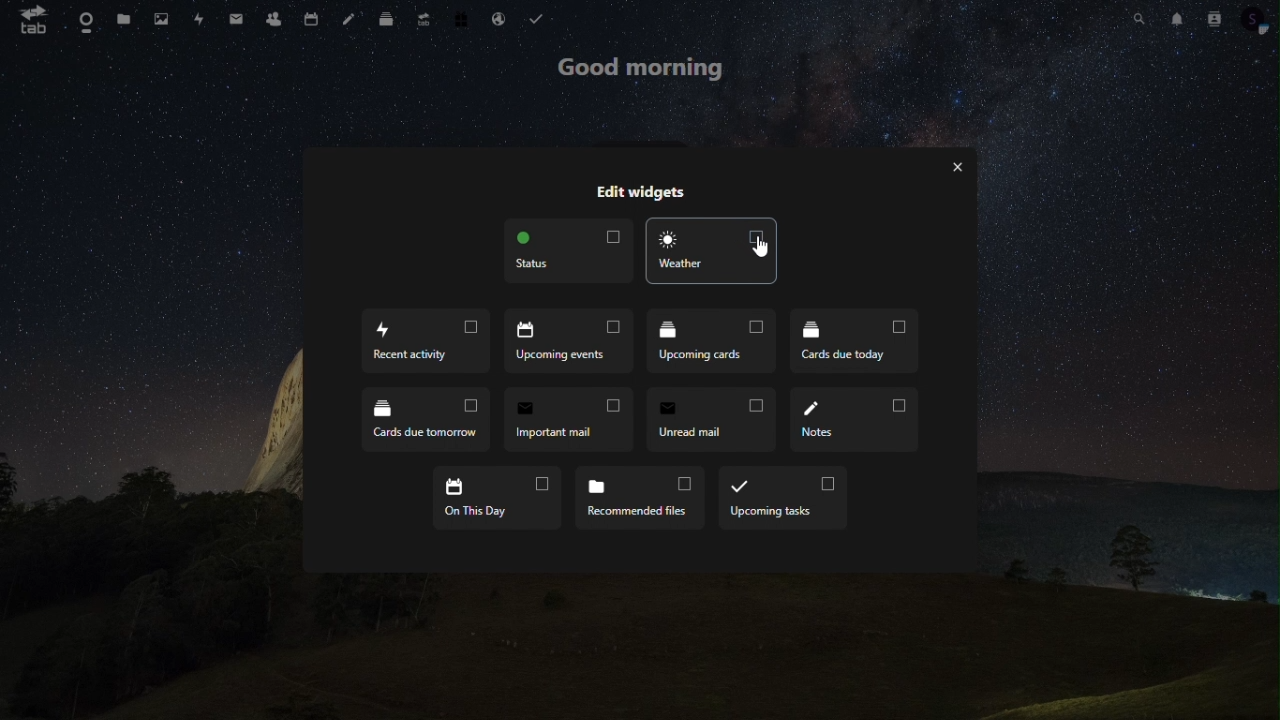 The width and height of the screenshot is (1280, 720). I want to click on important mail, so click(572, 419).